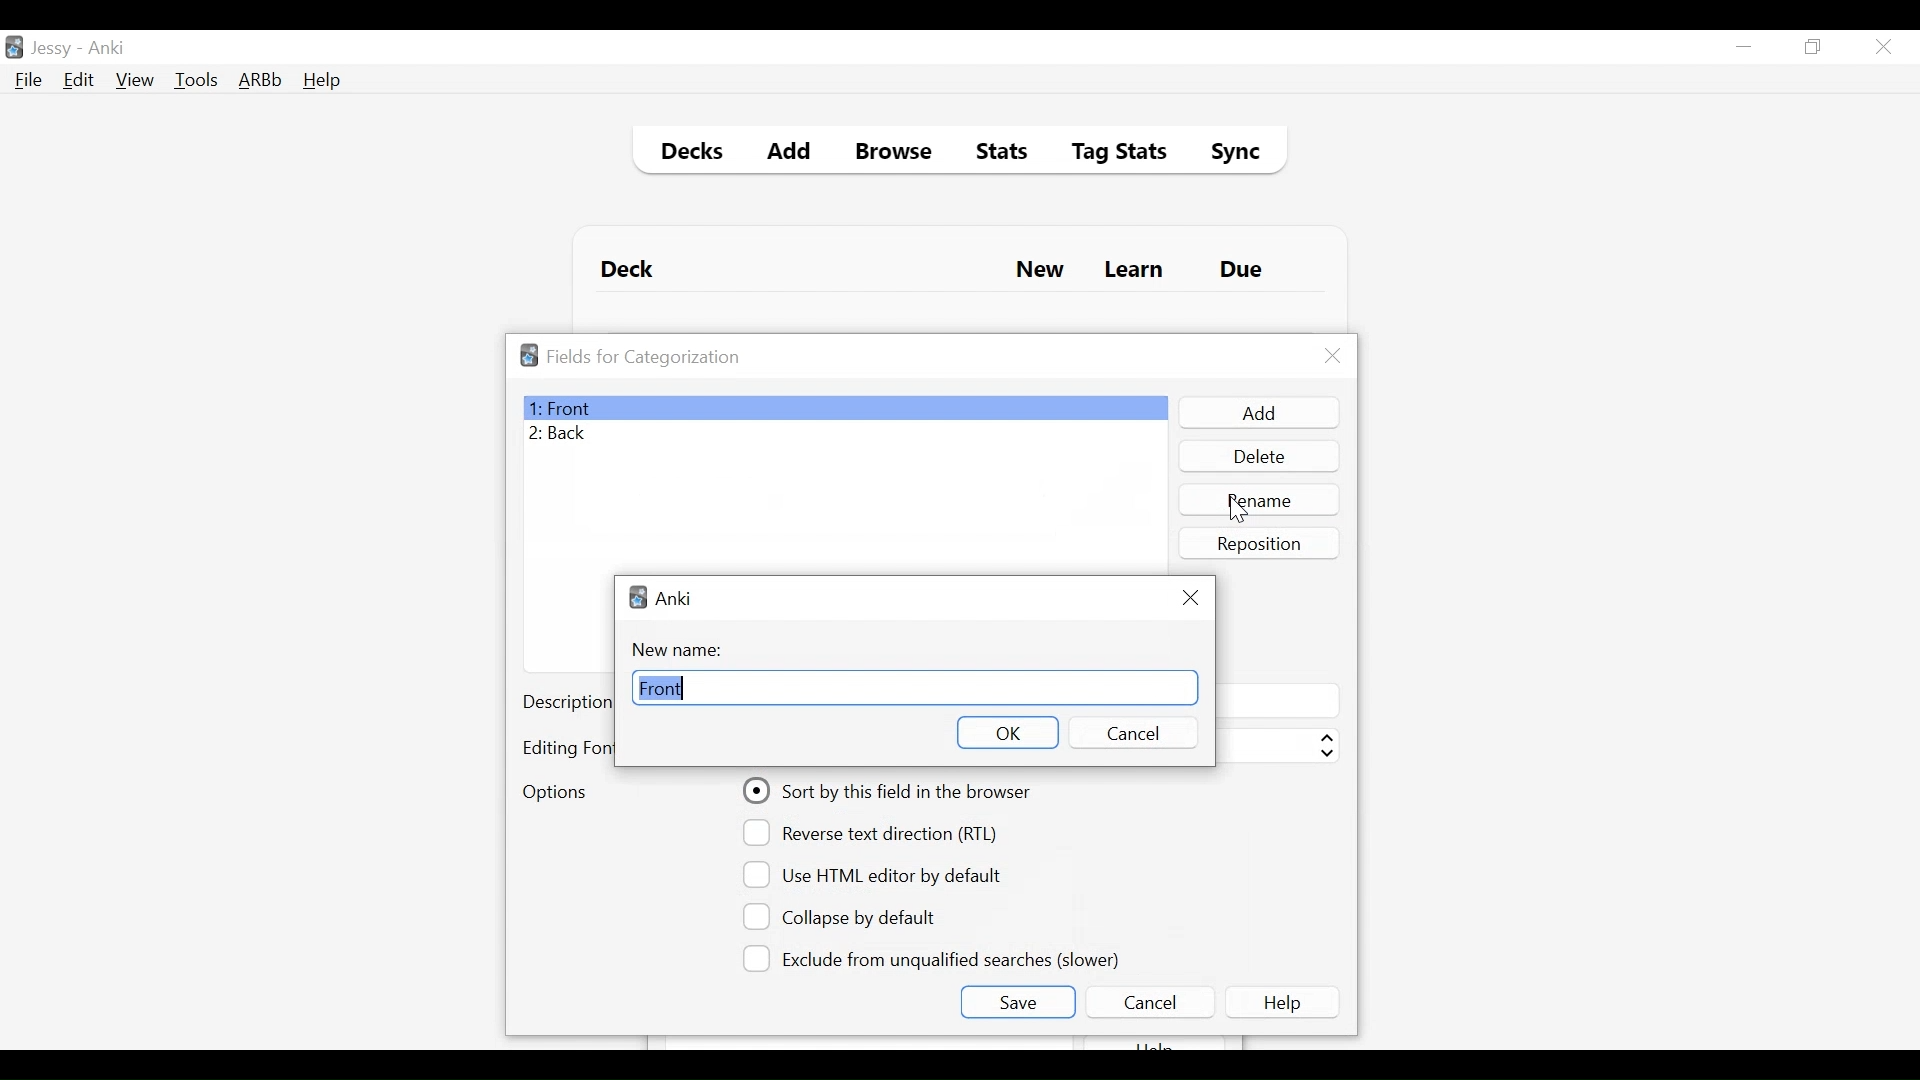  What do you see at coordinates (1883, 47) in the screenshot?
I see `Close` at bounding box center [1883, 47].